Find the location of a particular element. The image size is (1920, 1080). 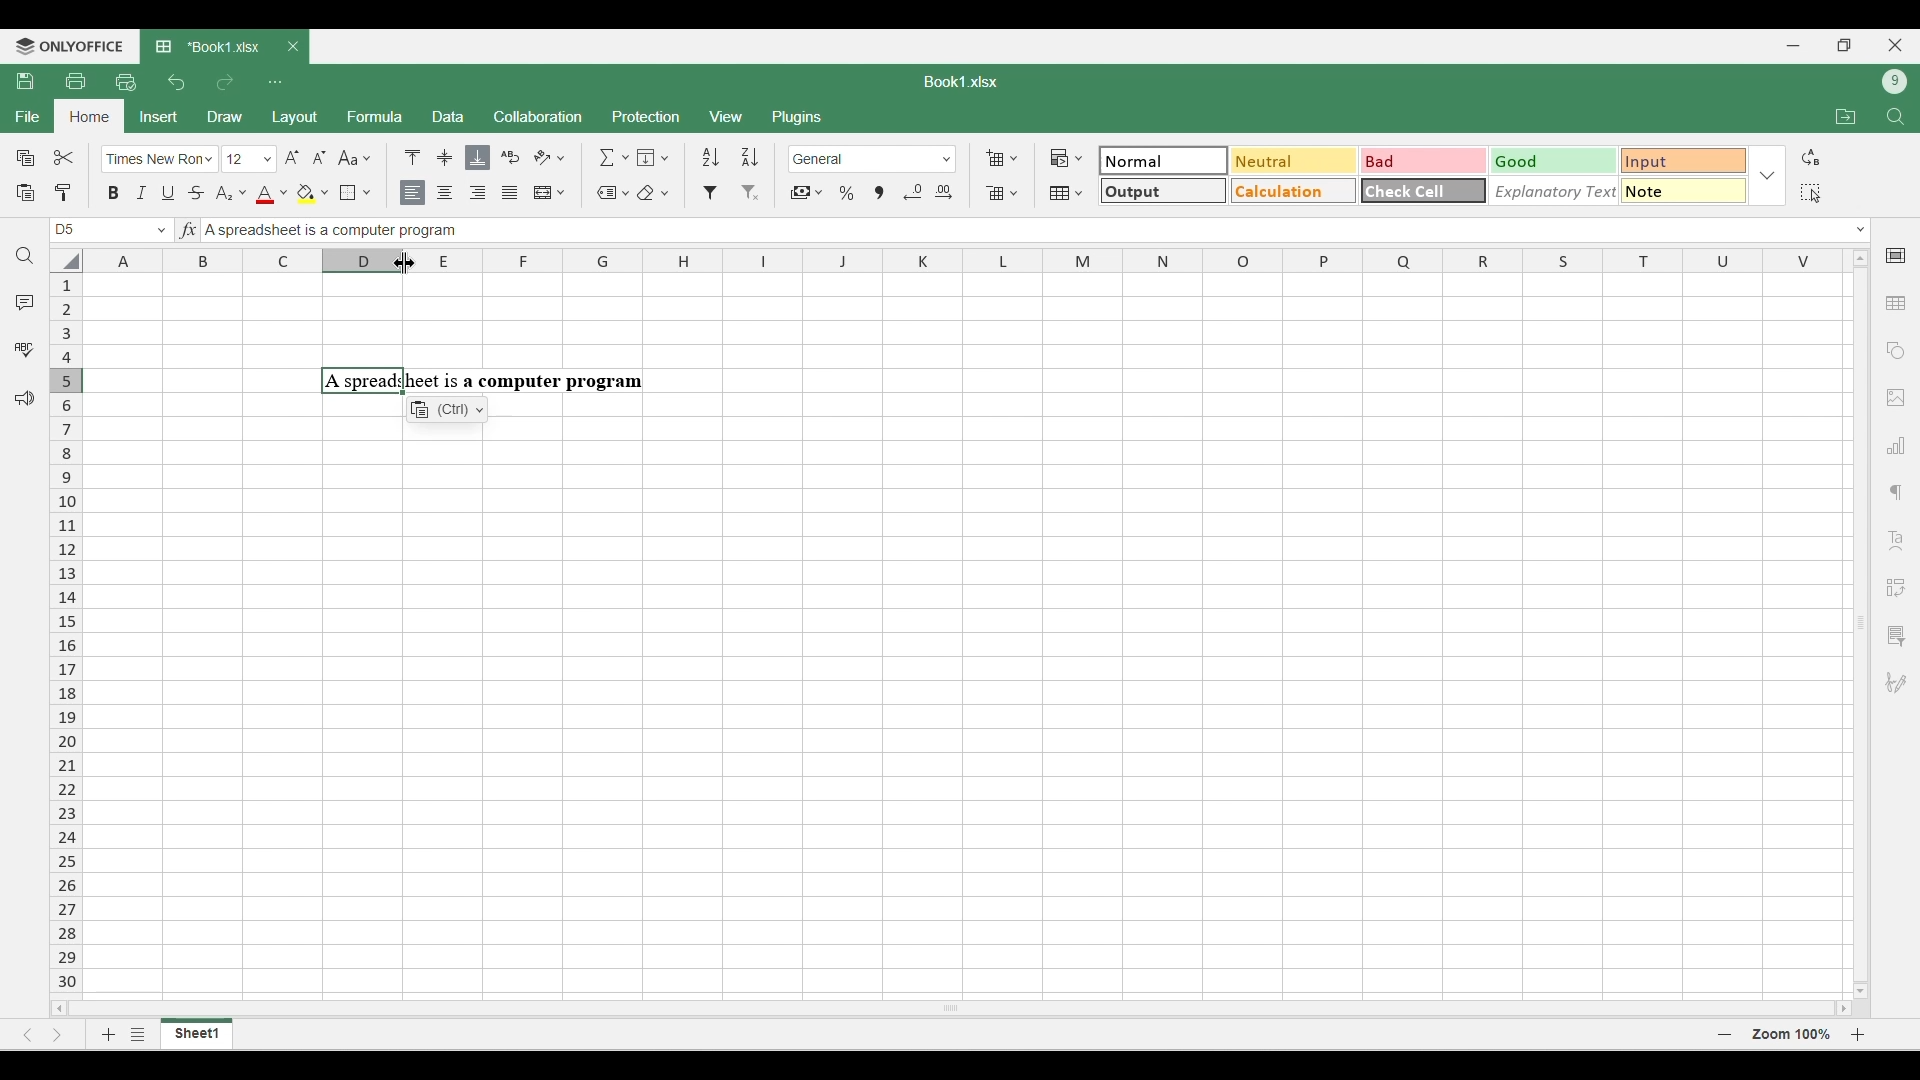

Alignment options is located at coordinates (461, 194).